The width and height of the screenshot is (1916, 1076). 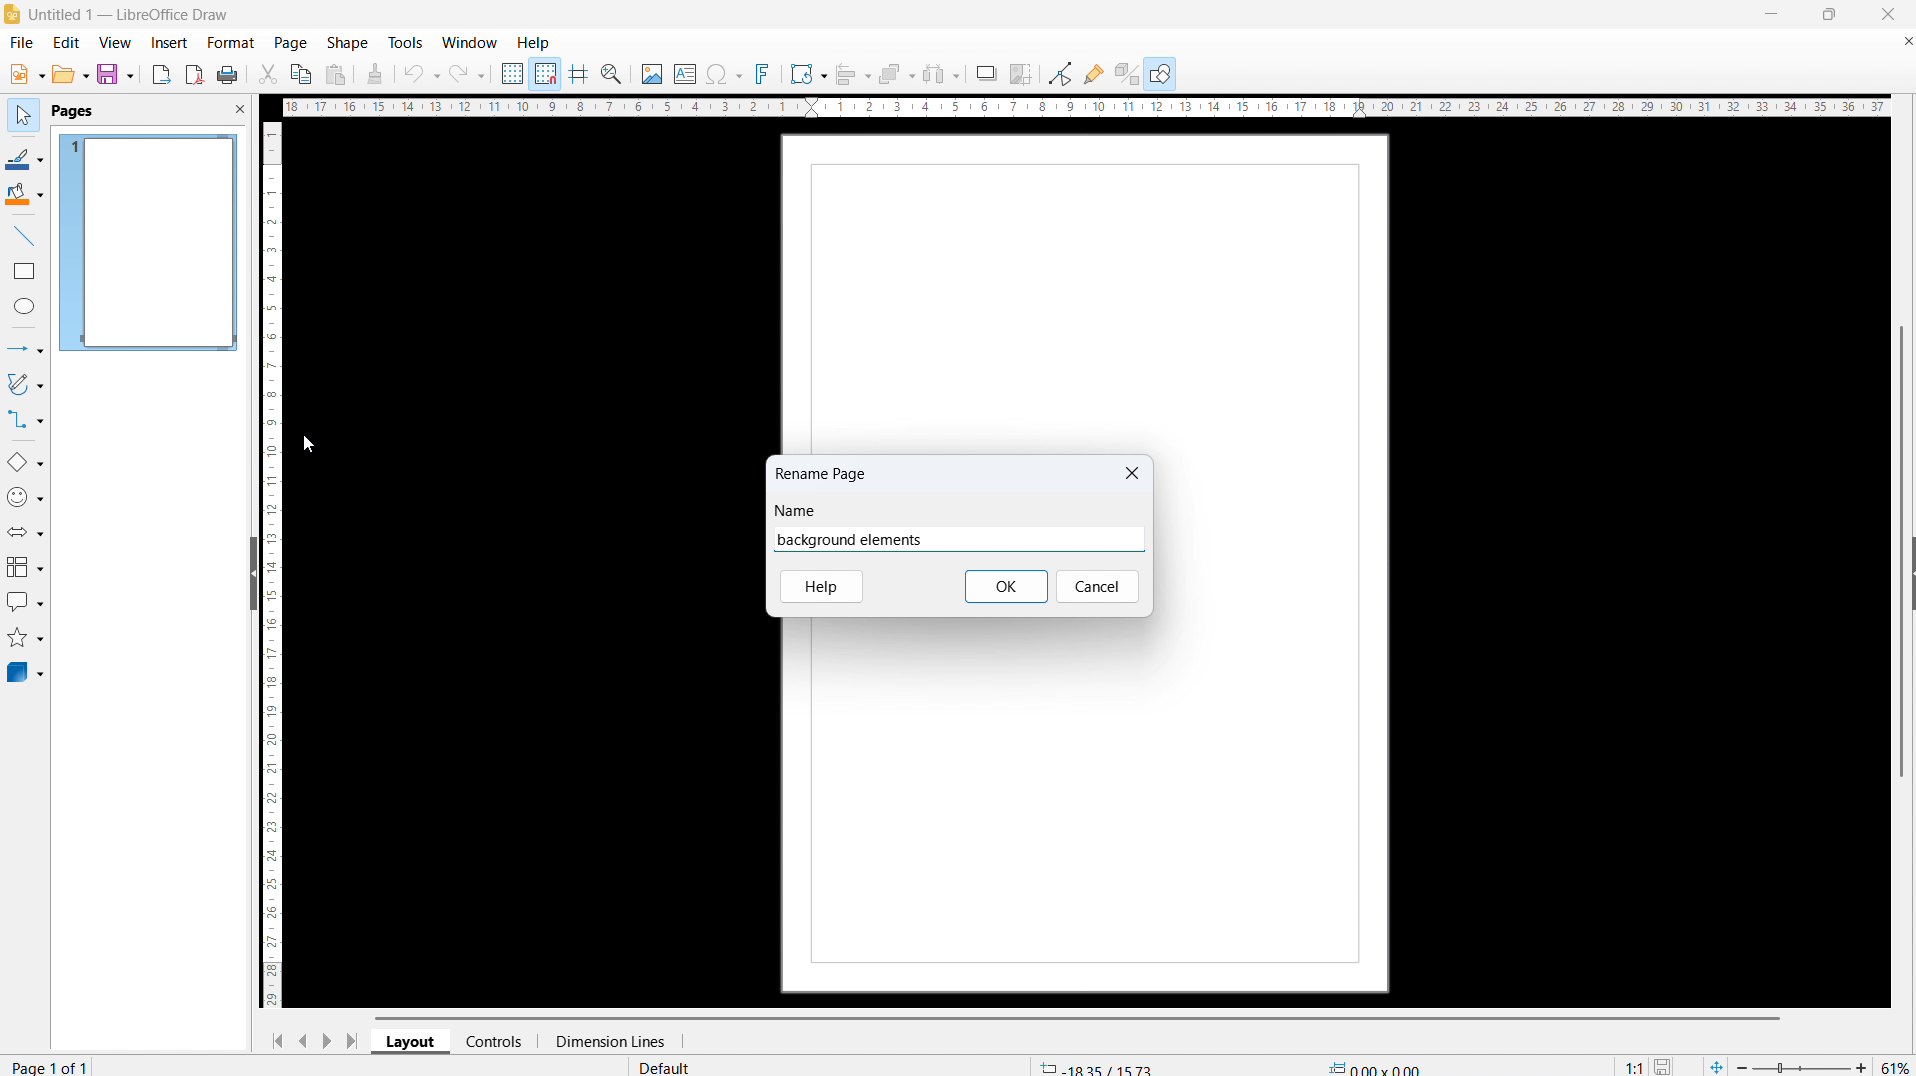 I want to click on file, so click(x=22, y=44).